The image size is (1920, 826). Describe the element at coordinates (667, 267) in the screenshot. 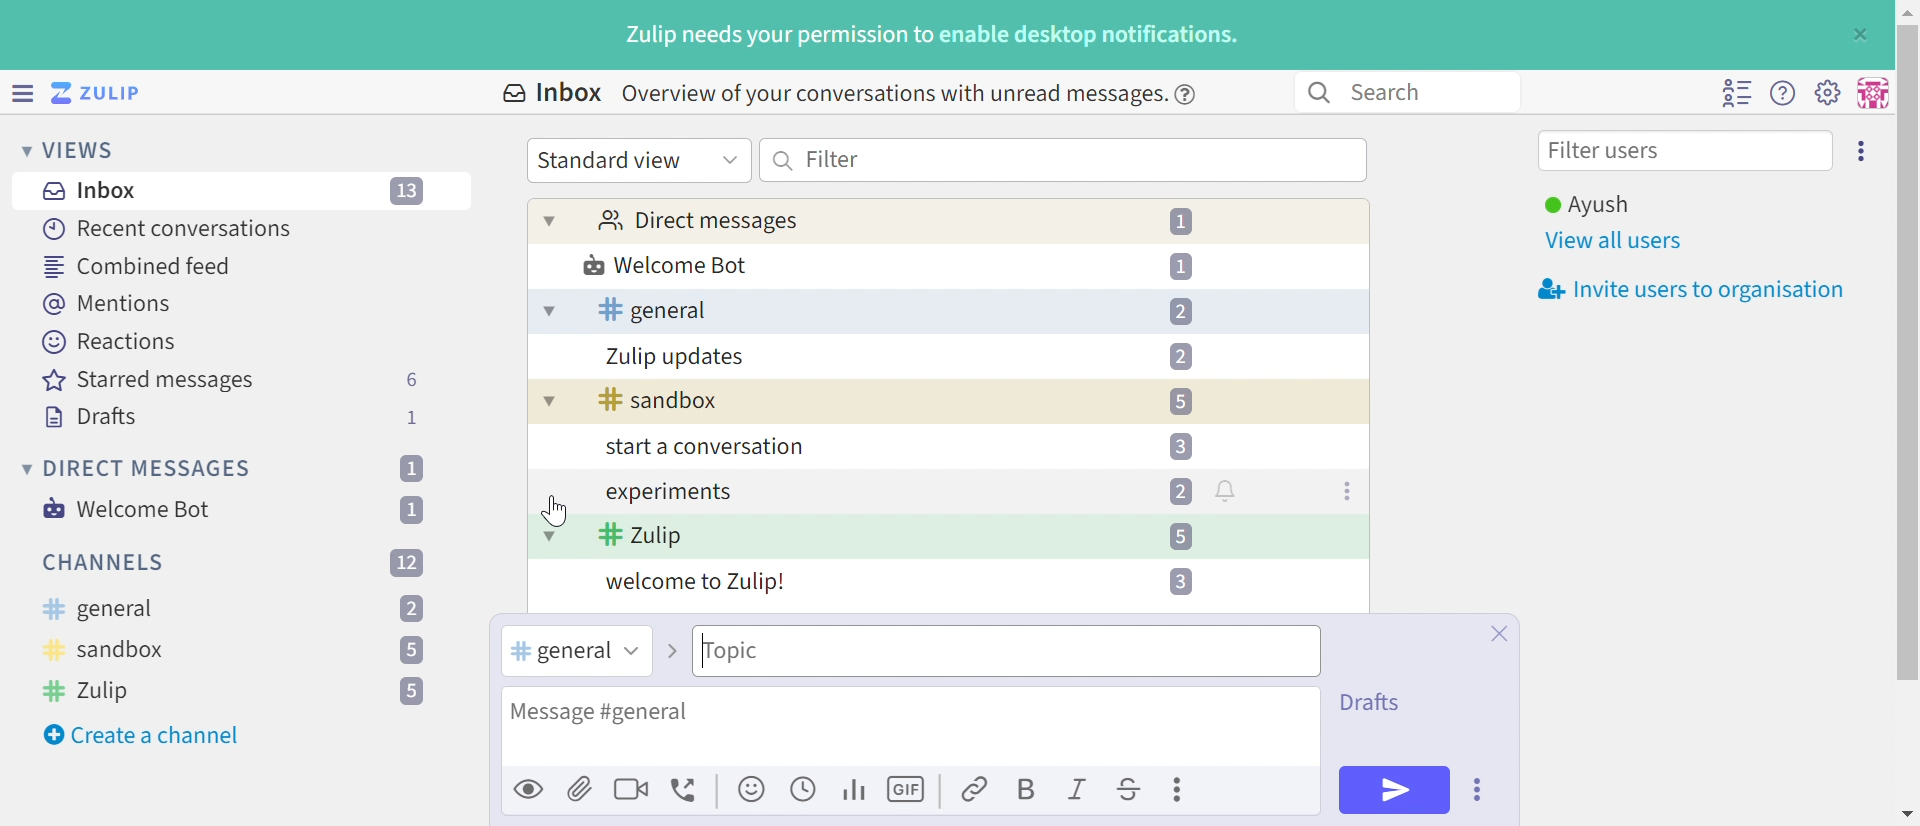

I see `Welcome Bot` at that location.